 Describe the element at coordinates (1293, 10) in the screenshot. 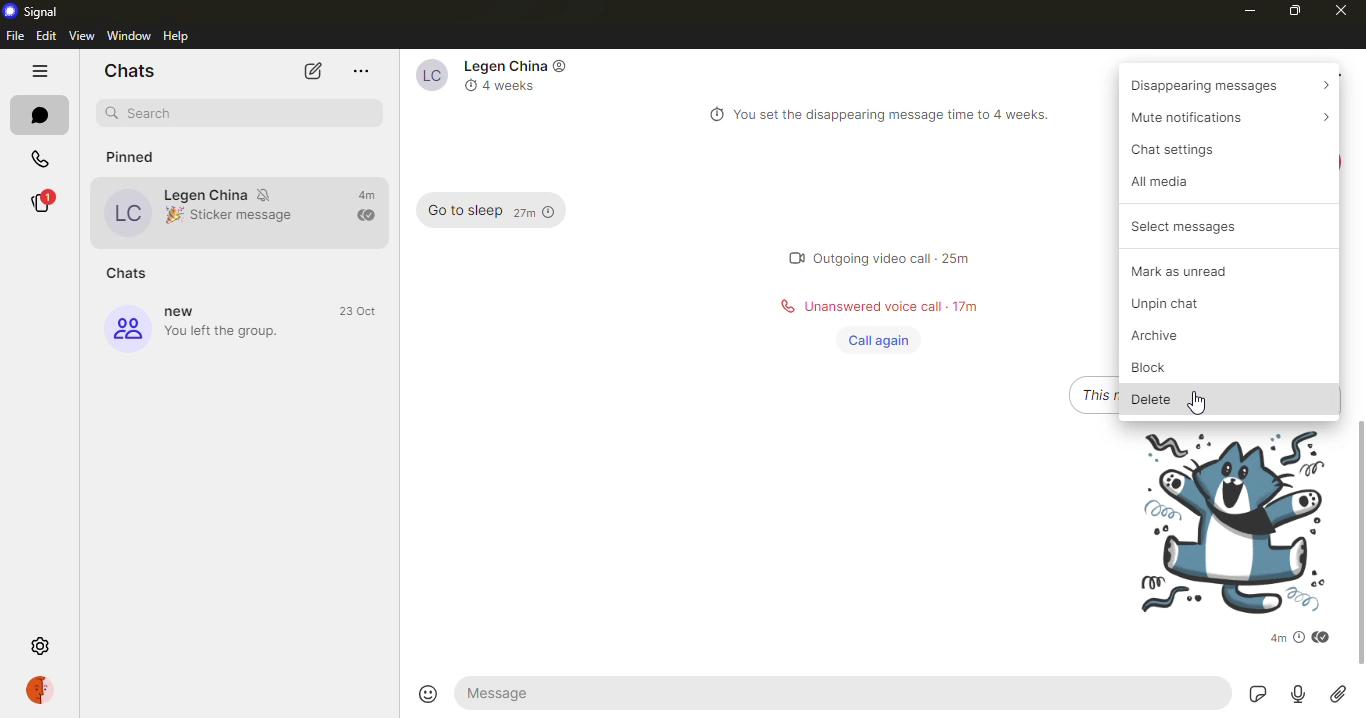

I see `maximize` at that location.